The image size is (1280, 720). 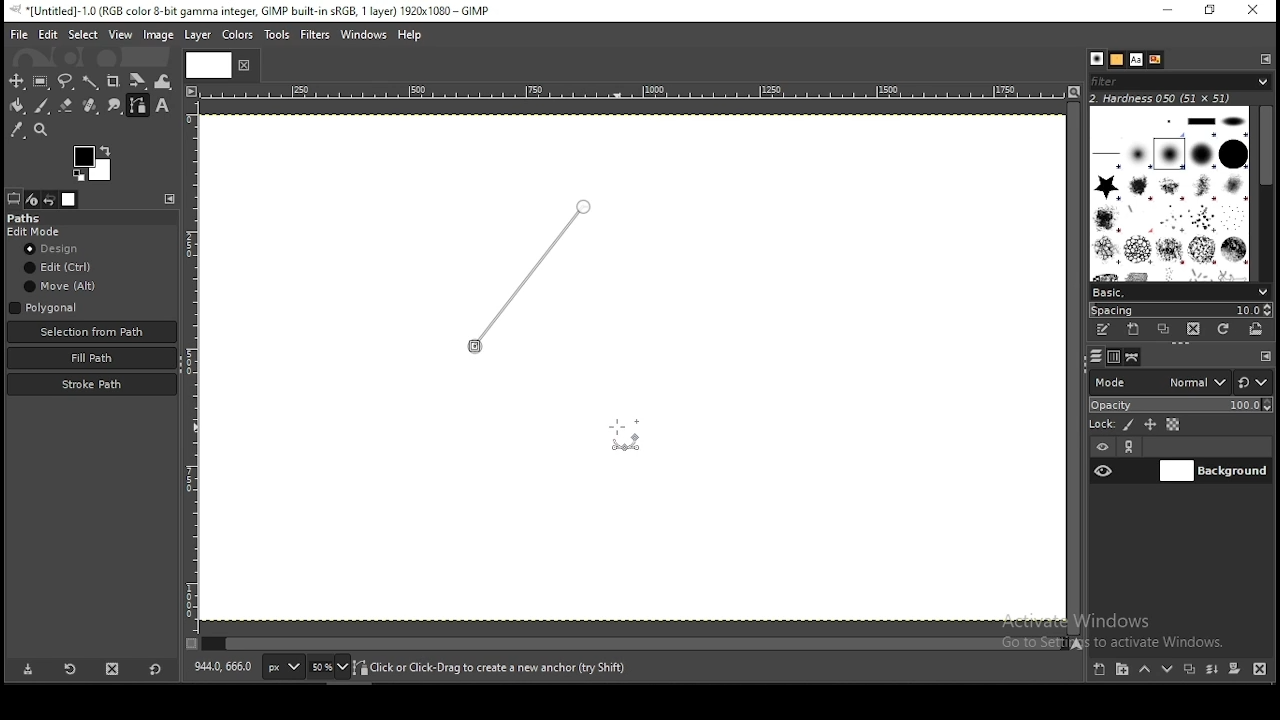 What do you see at coordinates (70, 199) in the screenshot?
I see `images` at bounding box center [70, 199].